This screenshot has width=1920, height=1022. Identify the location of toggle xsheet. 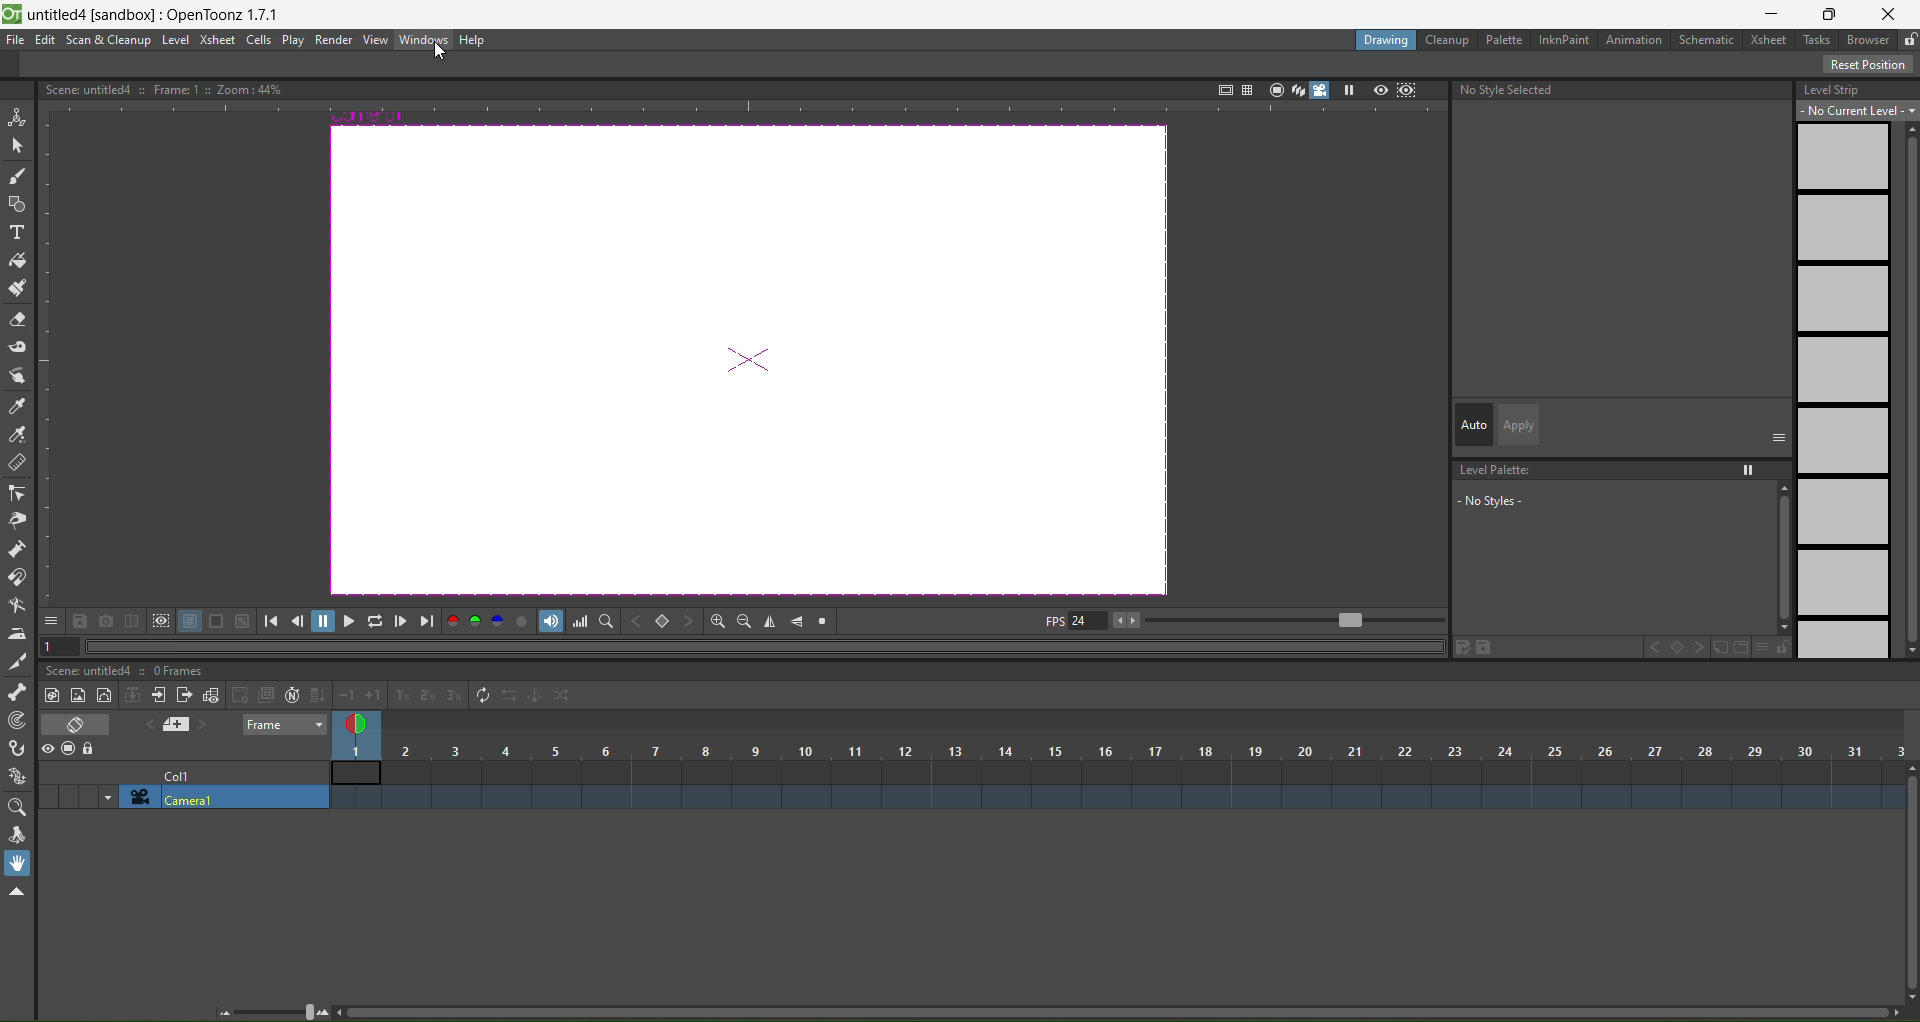
(82, 724).